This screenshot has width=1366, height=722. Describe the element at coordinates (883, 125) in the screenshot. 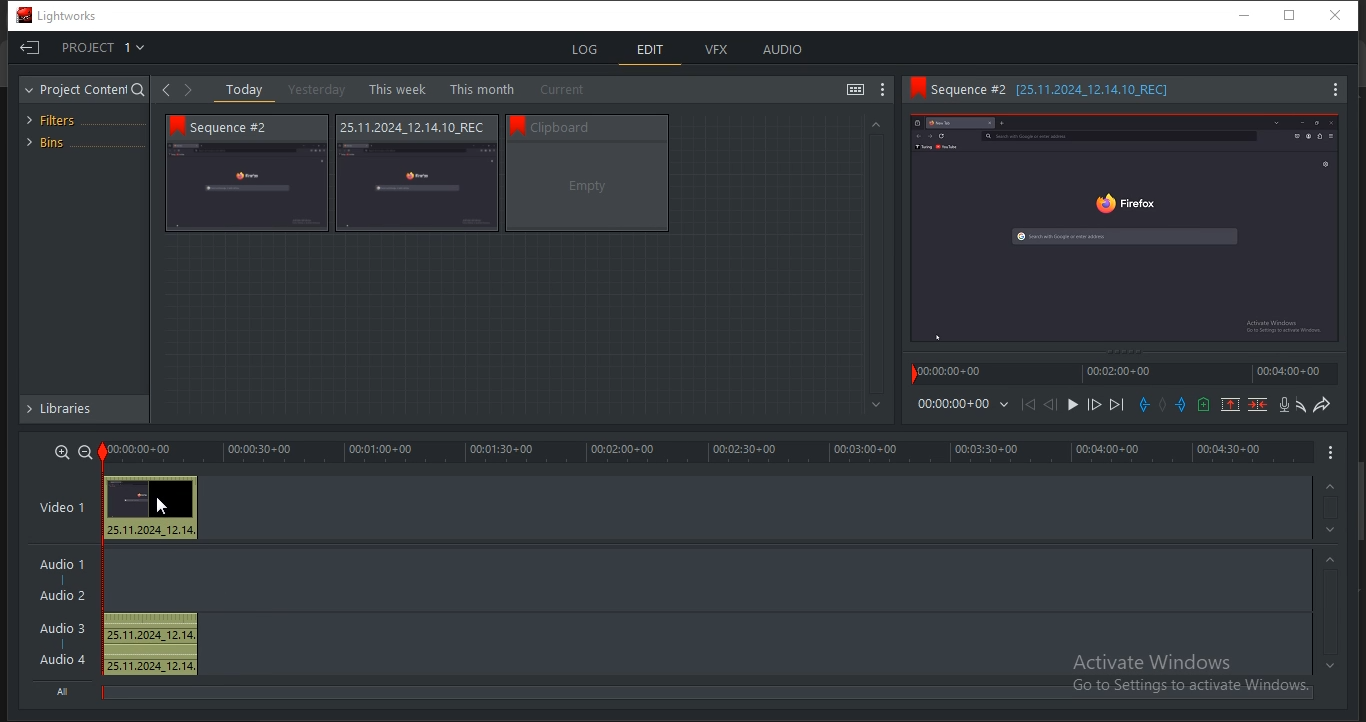

I see `Greyed out up arrow` at that location.